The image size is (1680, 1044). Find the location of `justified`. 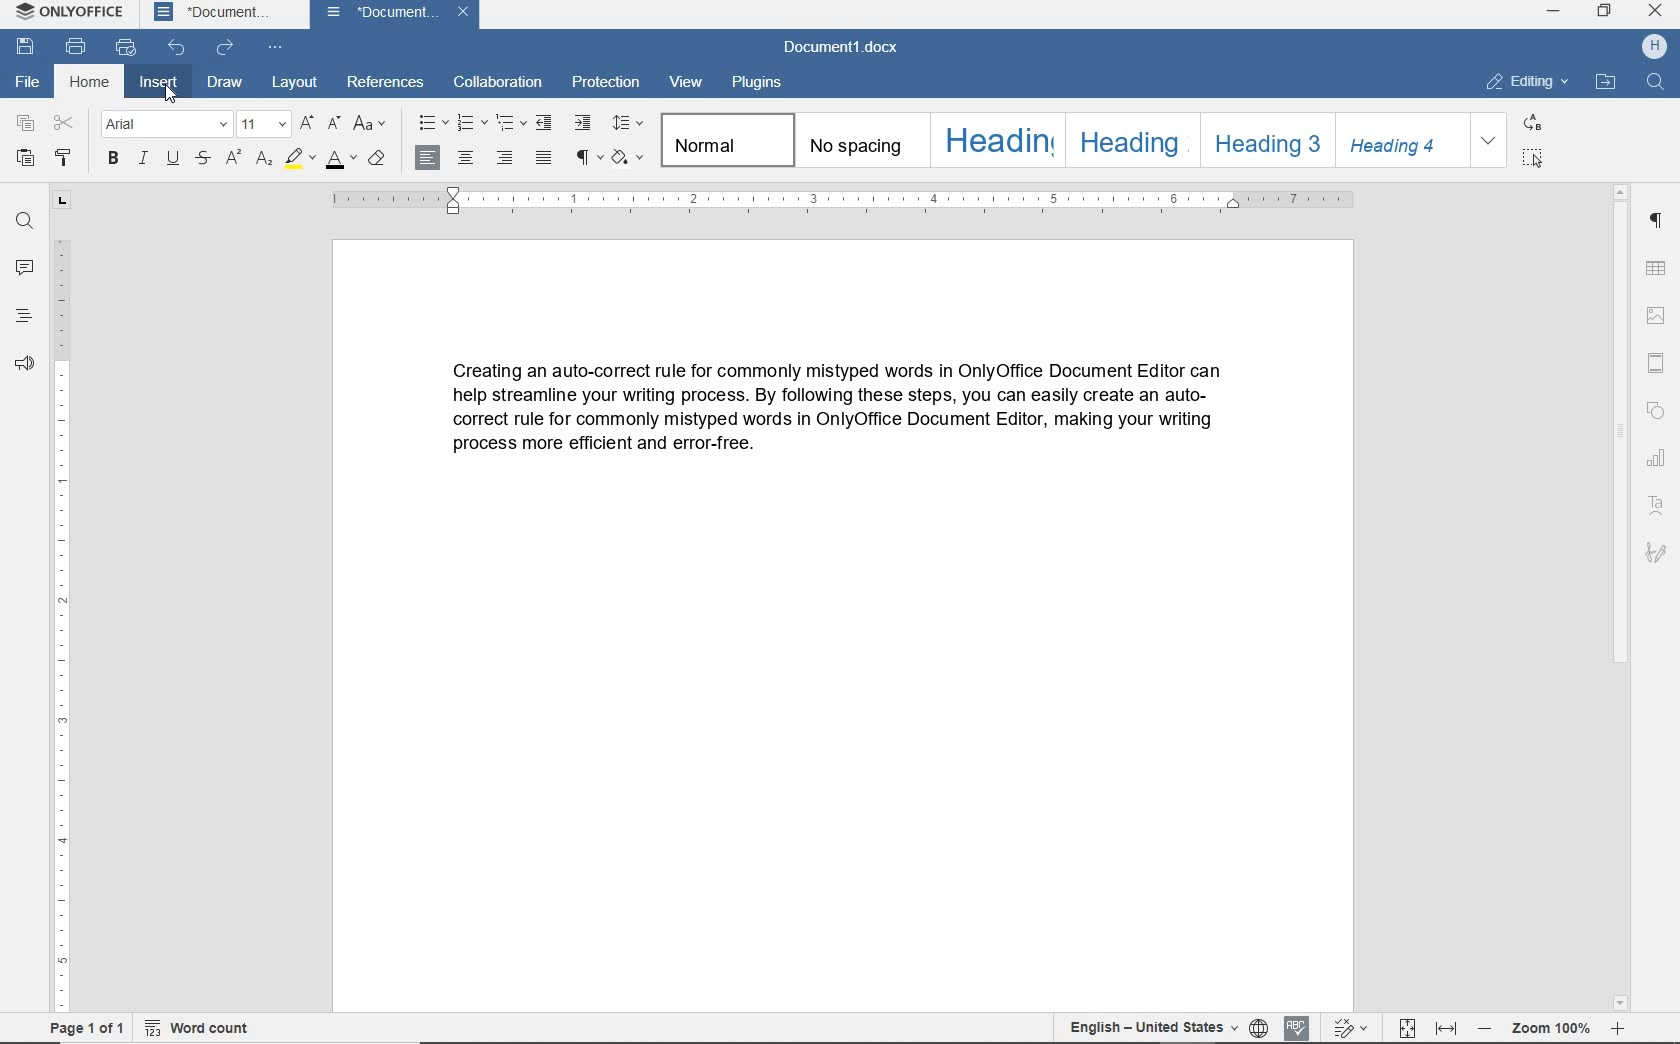

justified is located at coordinates (543, 158).